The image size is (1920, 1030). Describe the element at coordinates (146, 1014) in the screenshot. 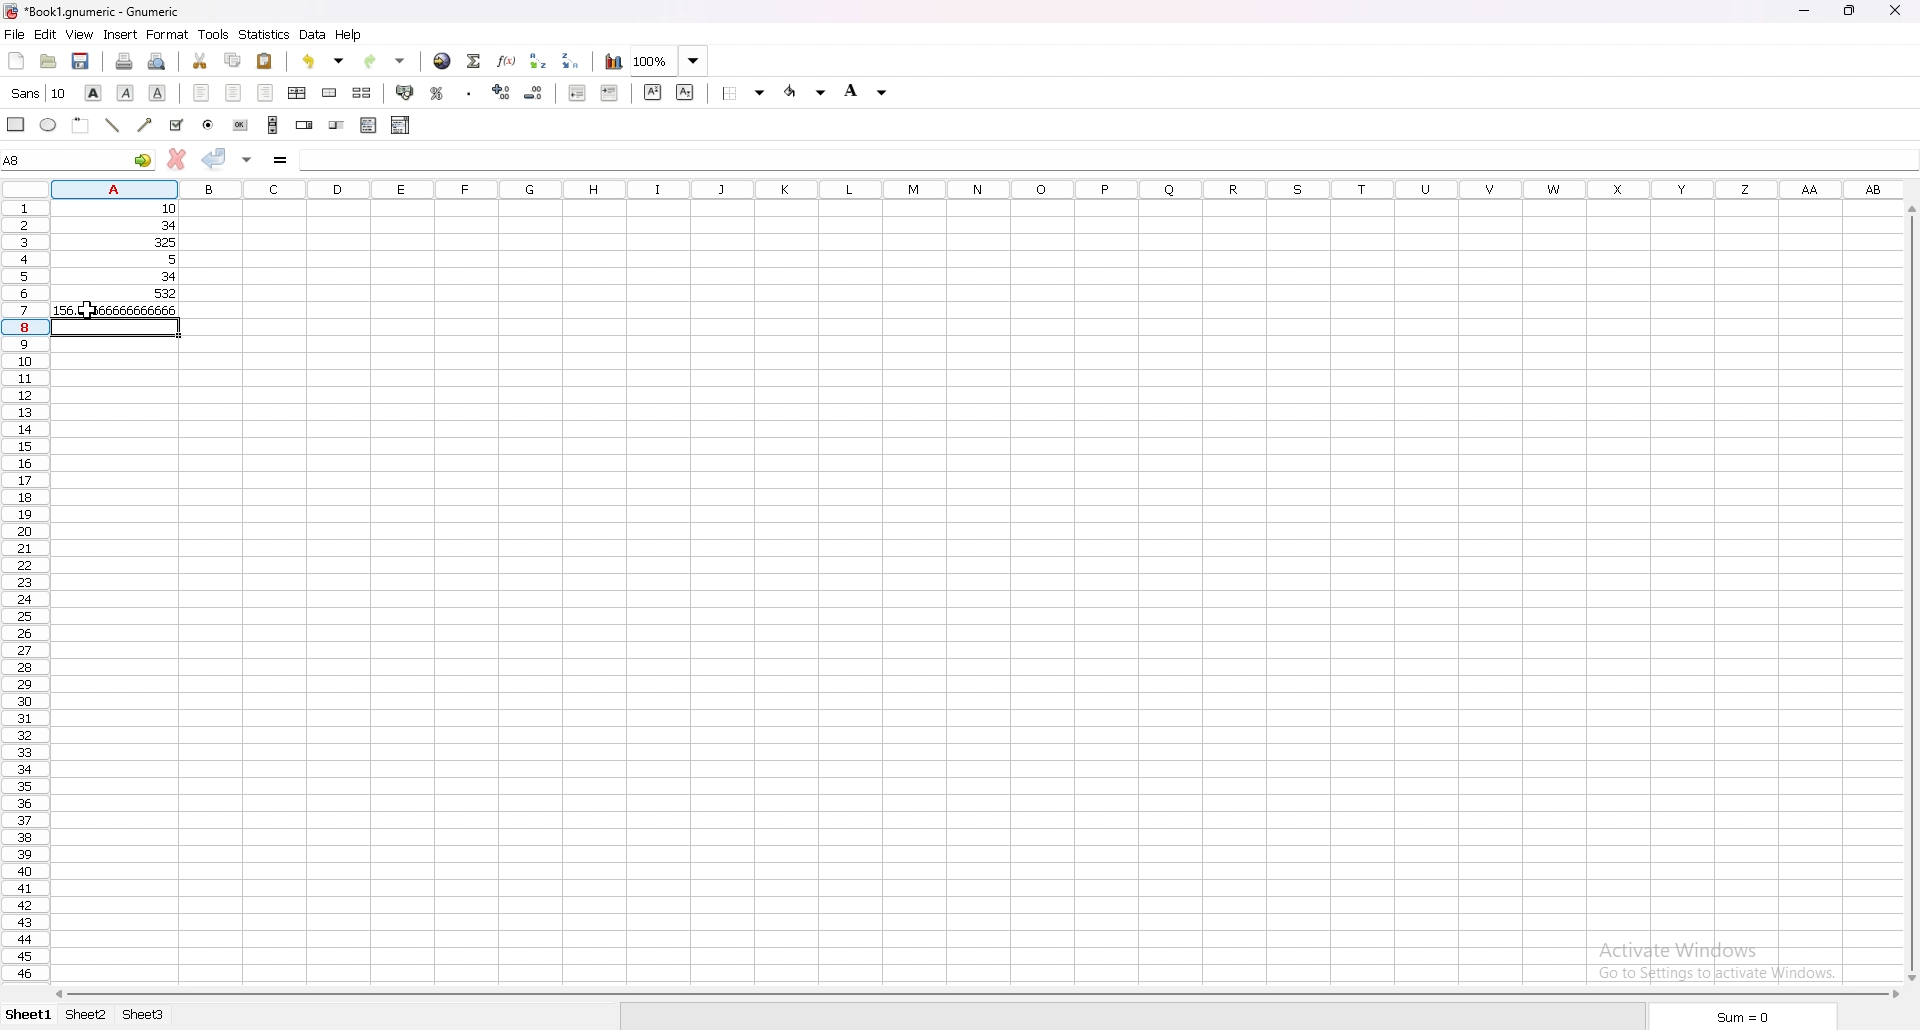

I see `sheet 3` at that location.